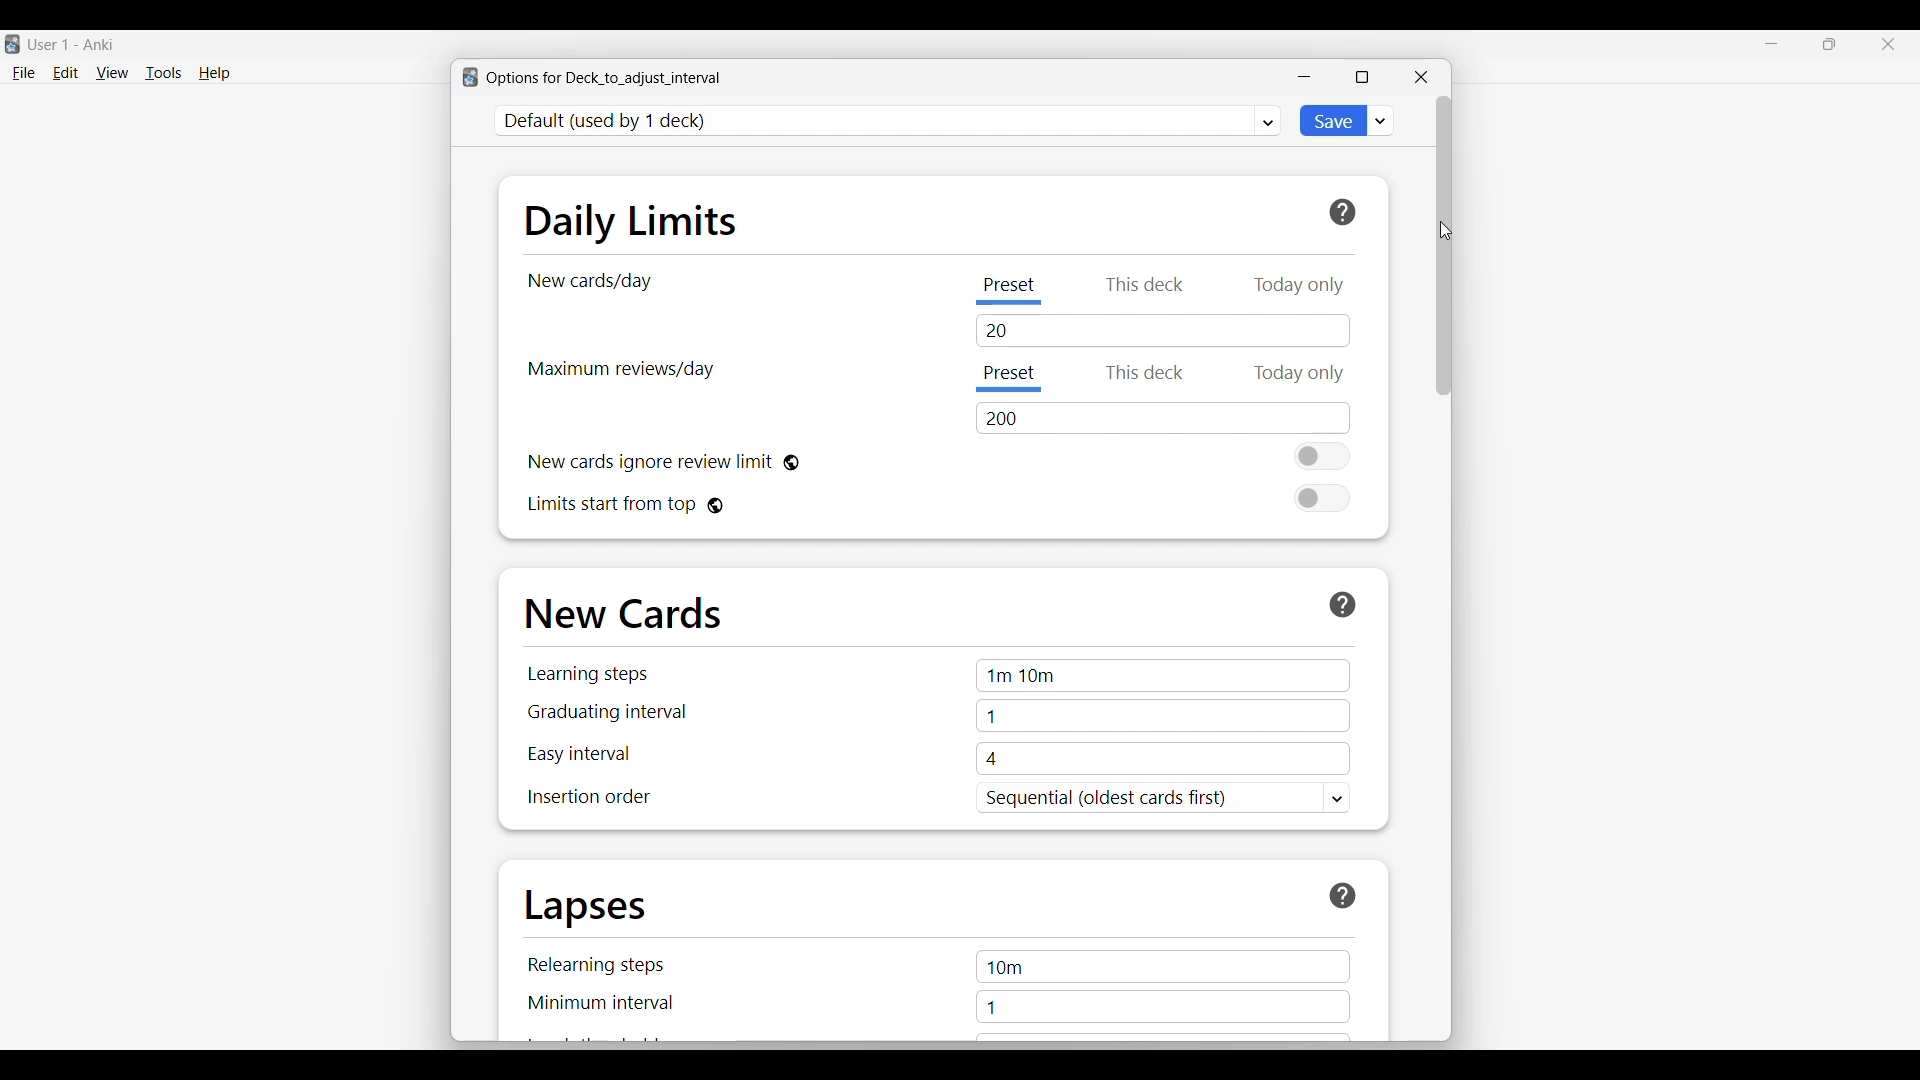  Describe the element at coordinates (791, 463) in the screenshot. I see `Affects the entire collection` at that location.